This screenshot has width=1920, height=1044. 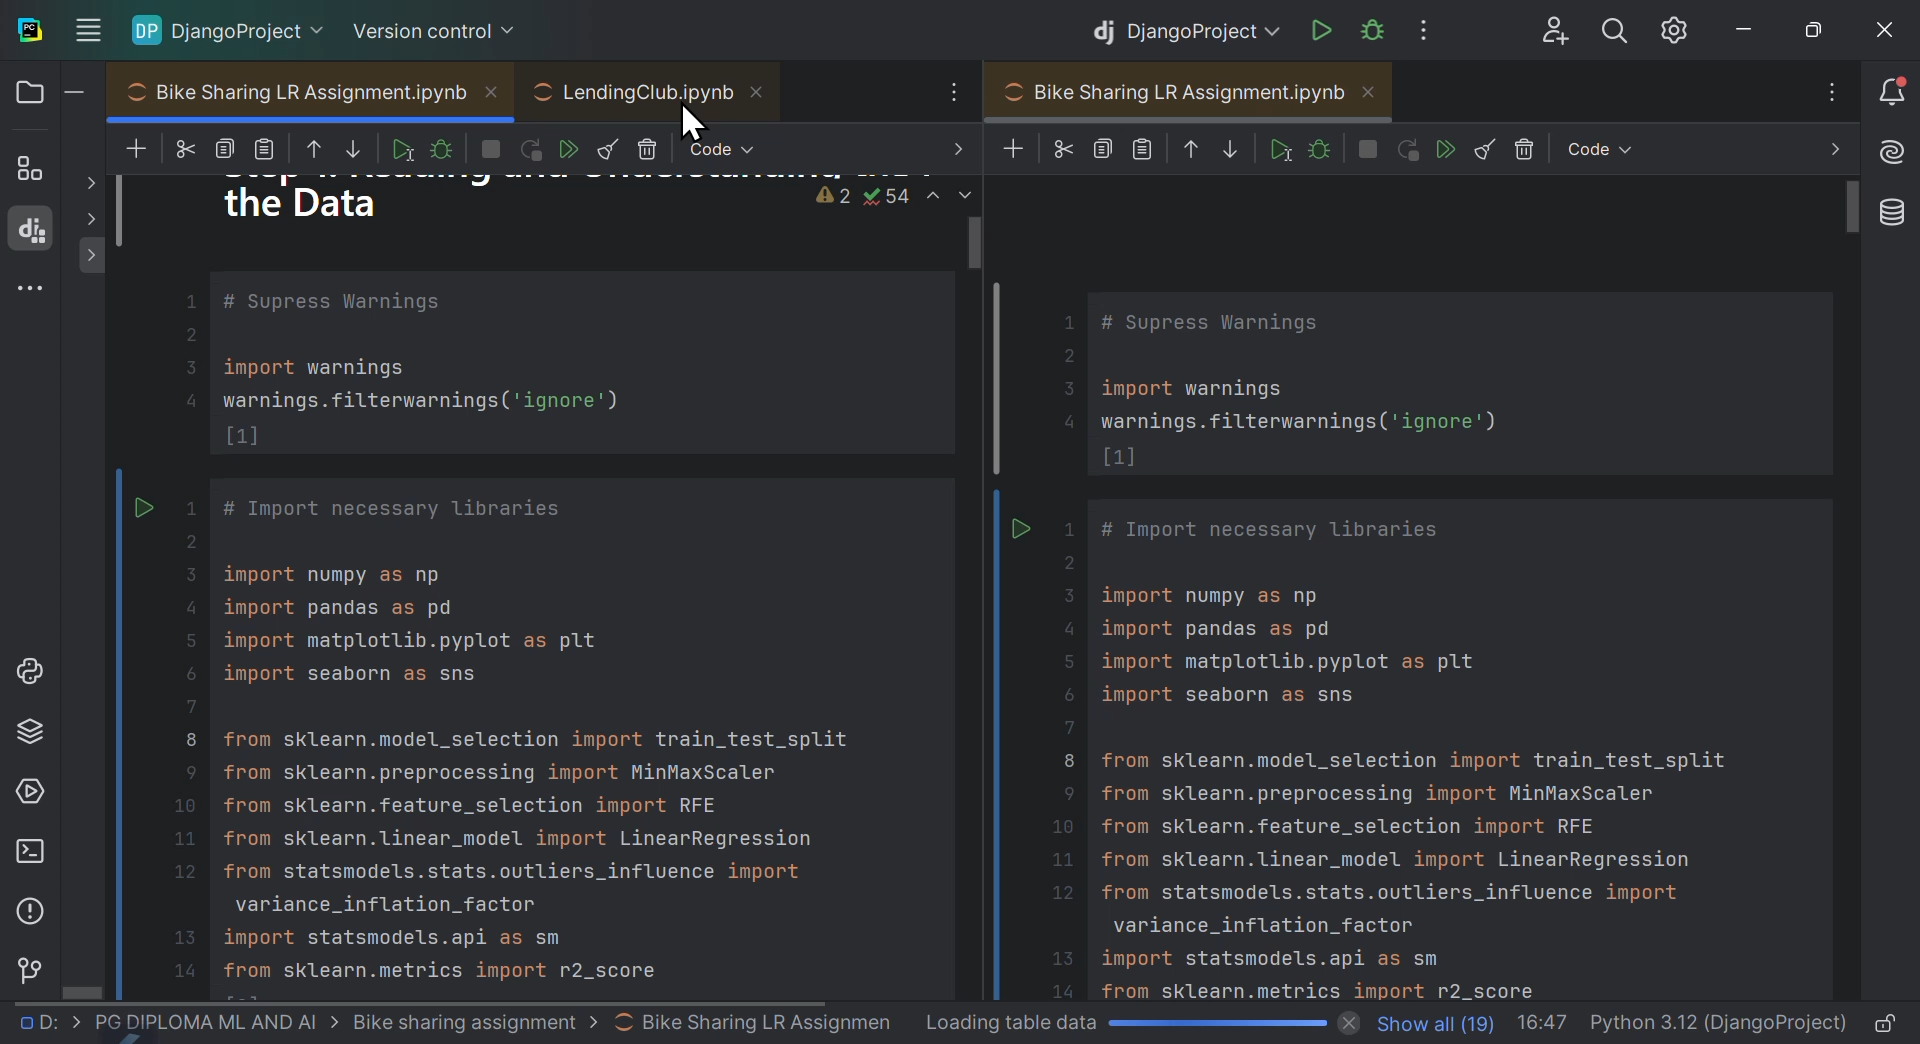 I want to click on add cell below, so click(x=1010, y=148).